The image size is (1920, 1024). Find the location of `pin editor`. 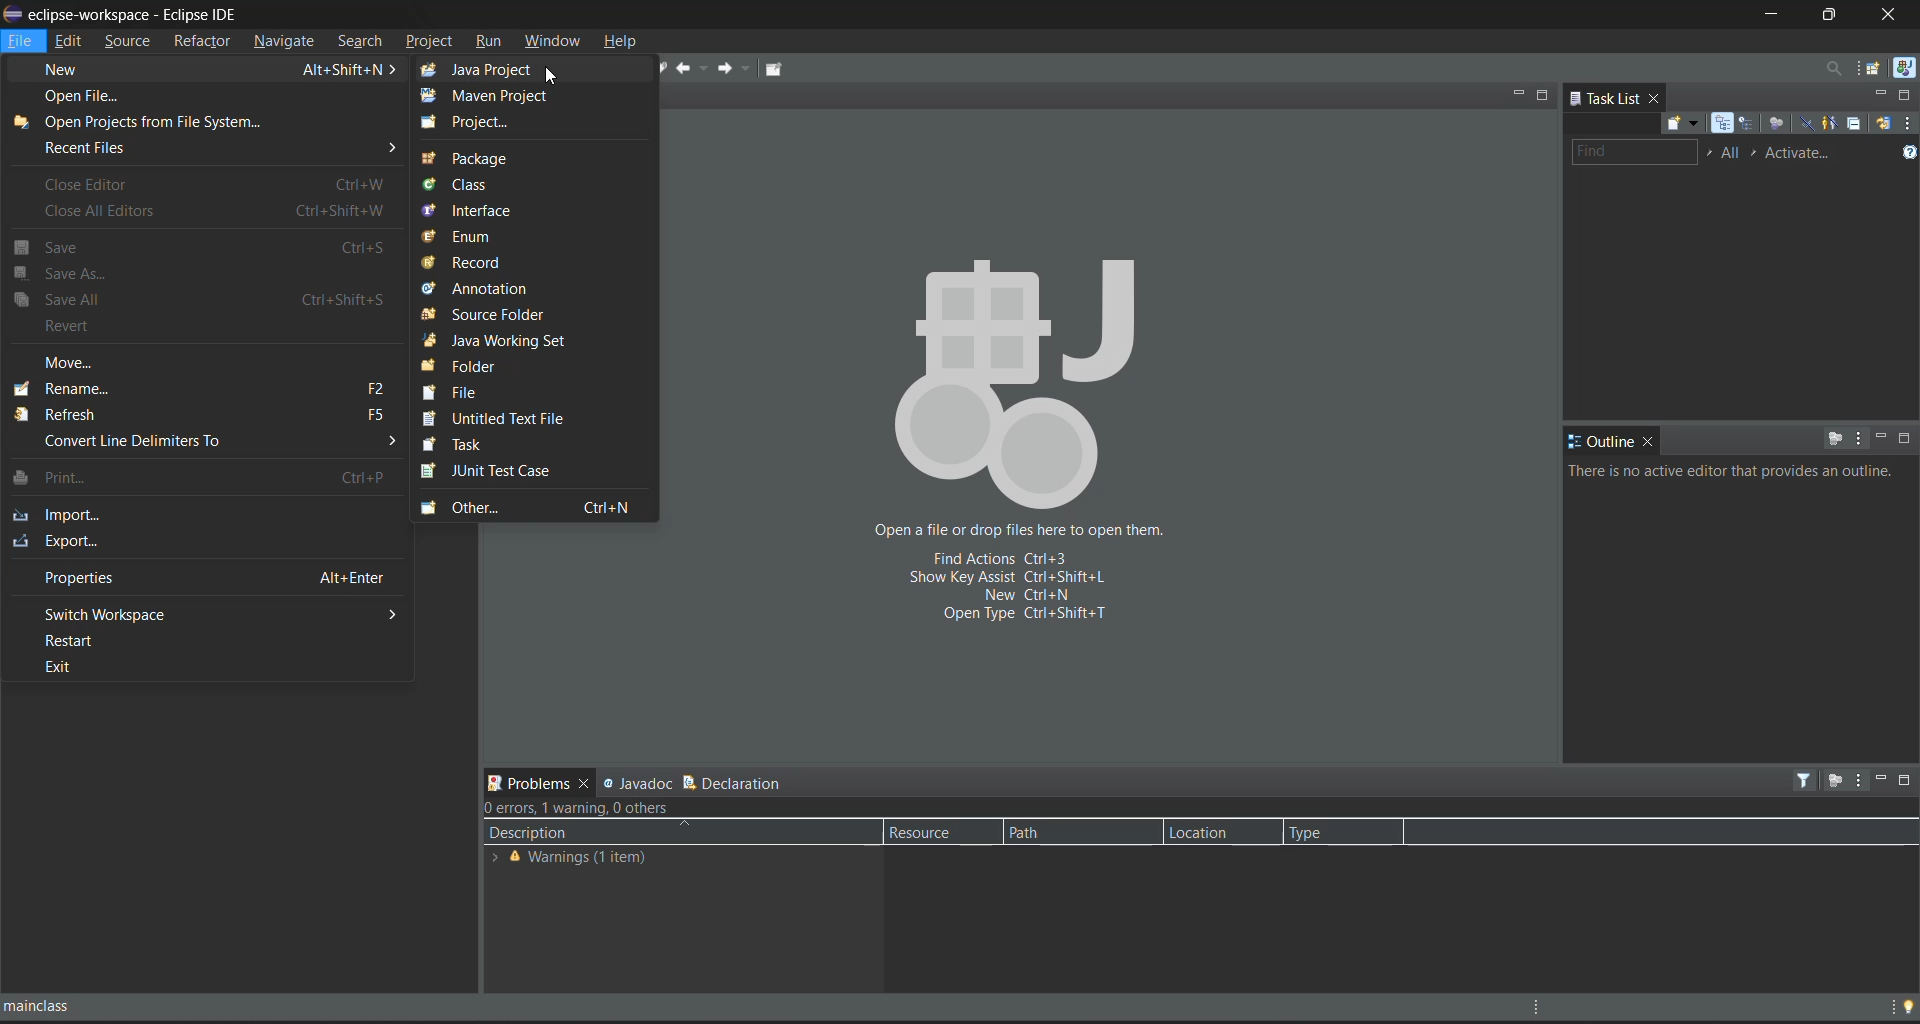

pin editor is located at coordinates (773, 70).